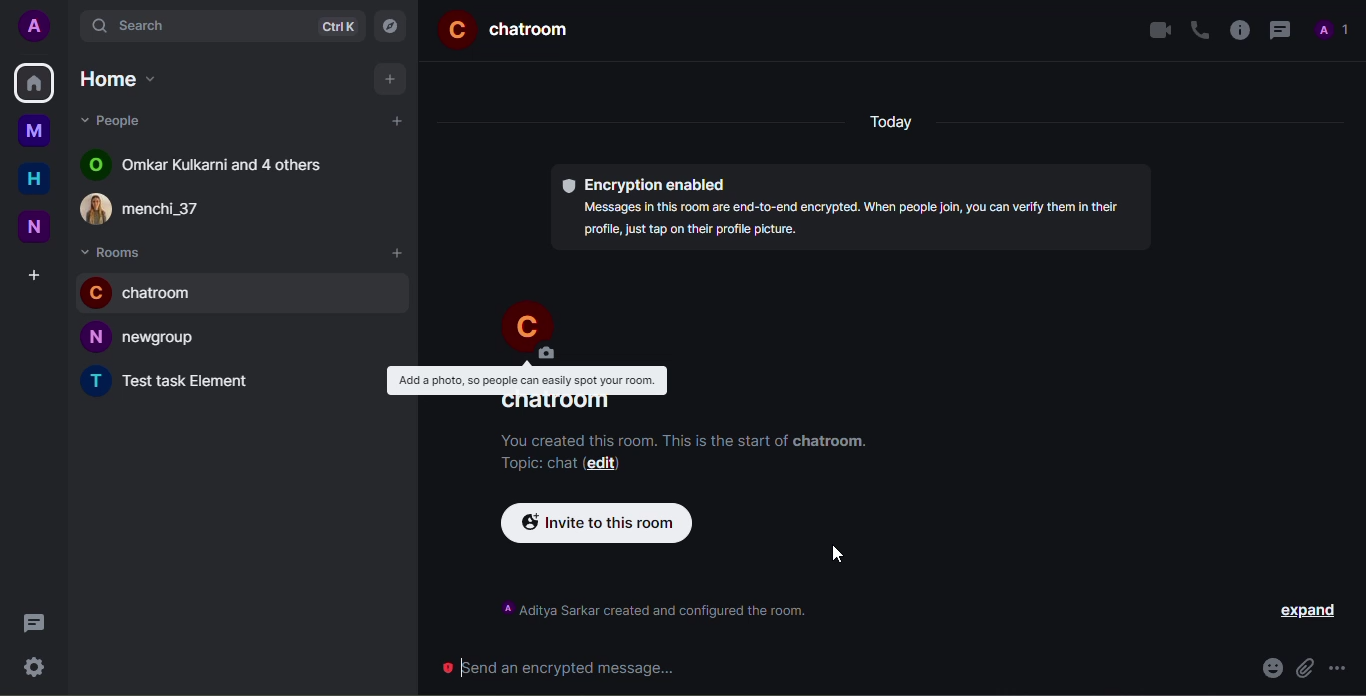 This screenshot has height=696, width=1366. What do you see at coordinates (1240, 28) in the screenshot?
I see `info` at bounding box center [1240, 28].